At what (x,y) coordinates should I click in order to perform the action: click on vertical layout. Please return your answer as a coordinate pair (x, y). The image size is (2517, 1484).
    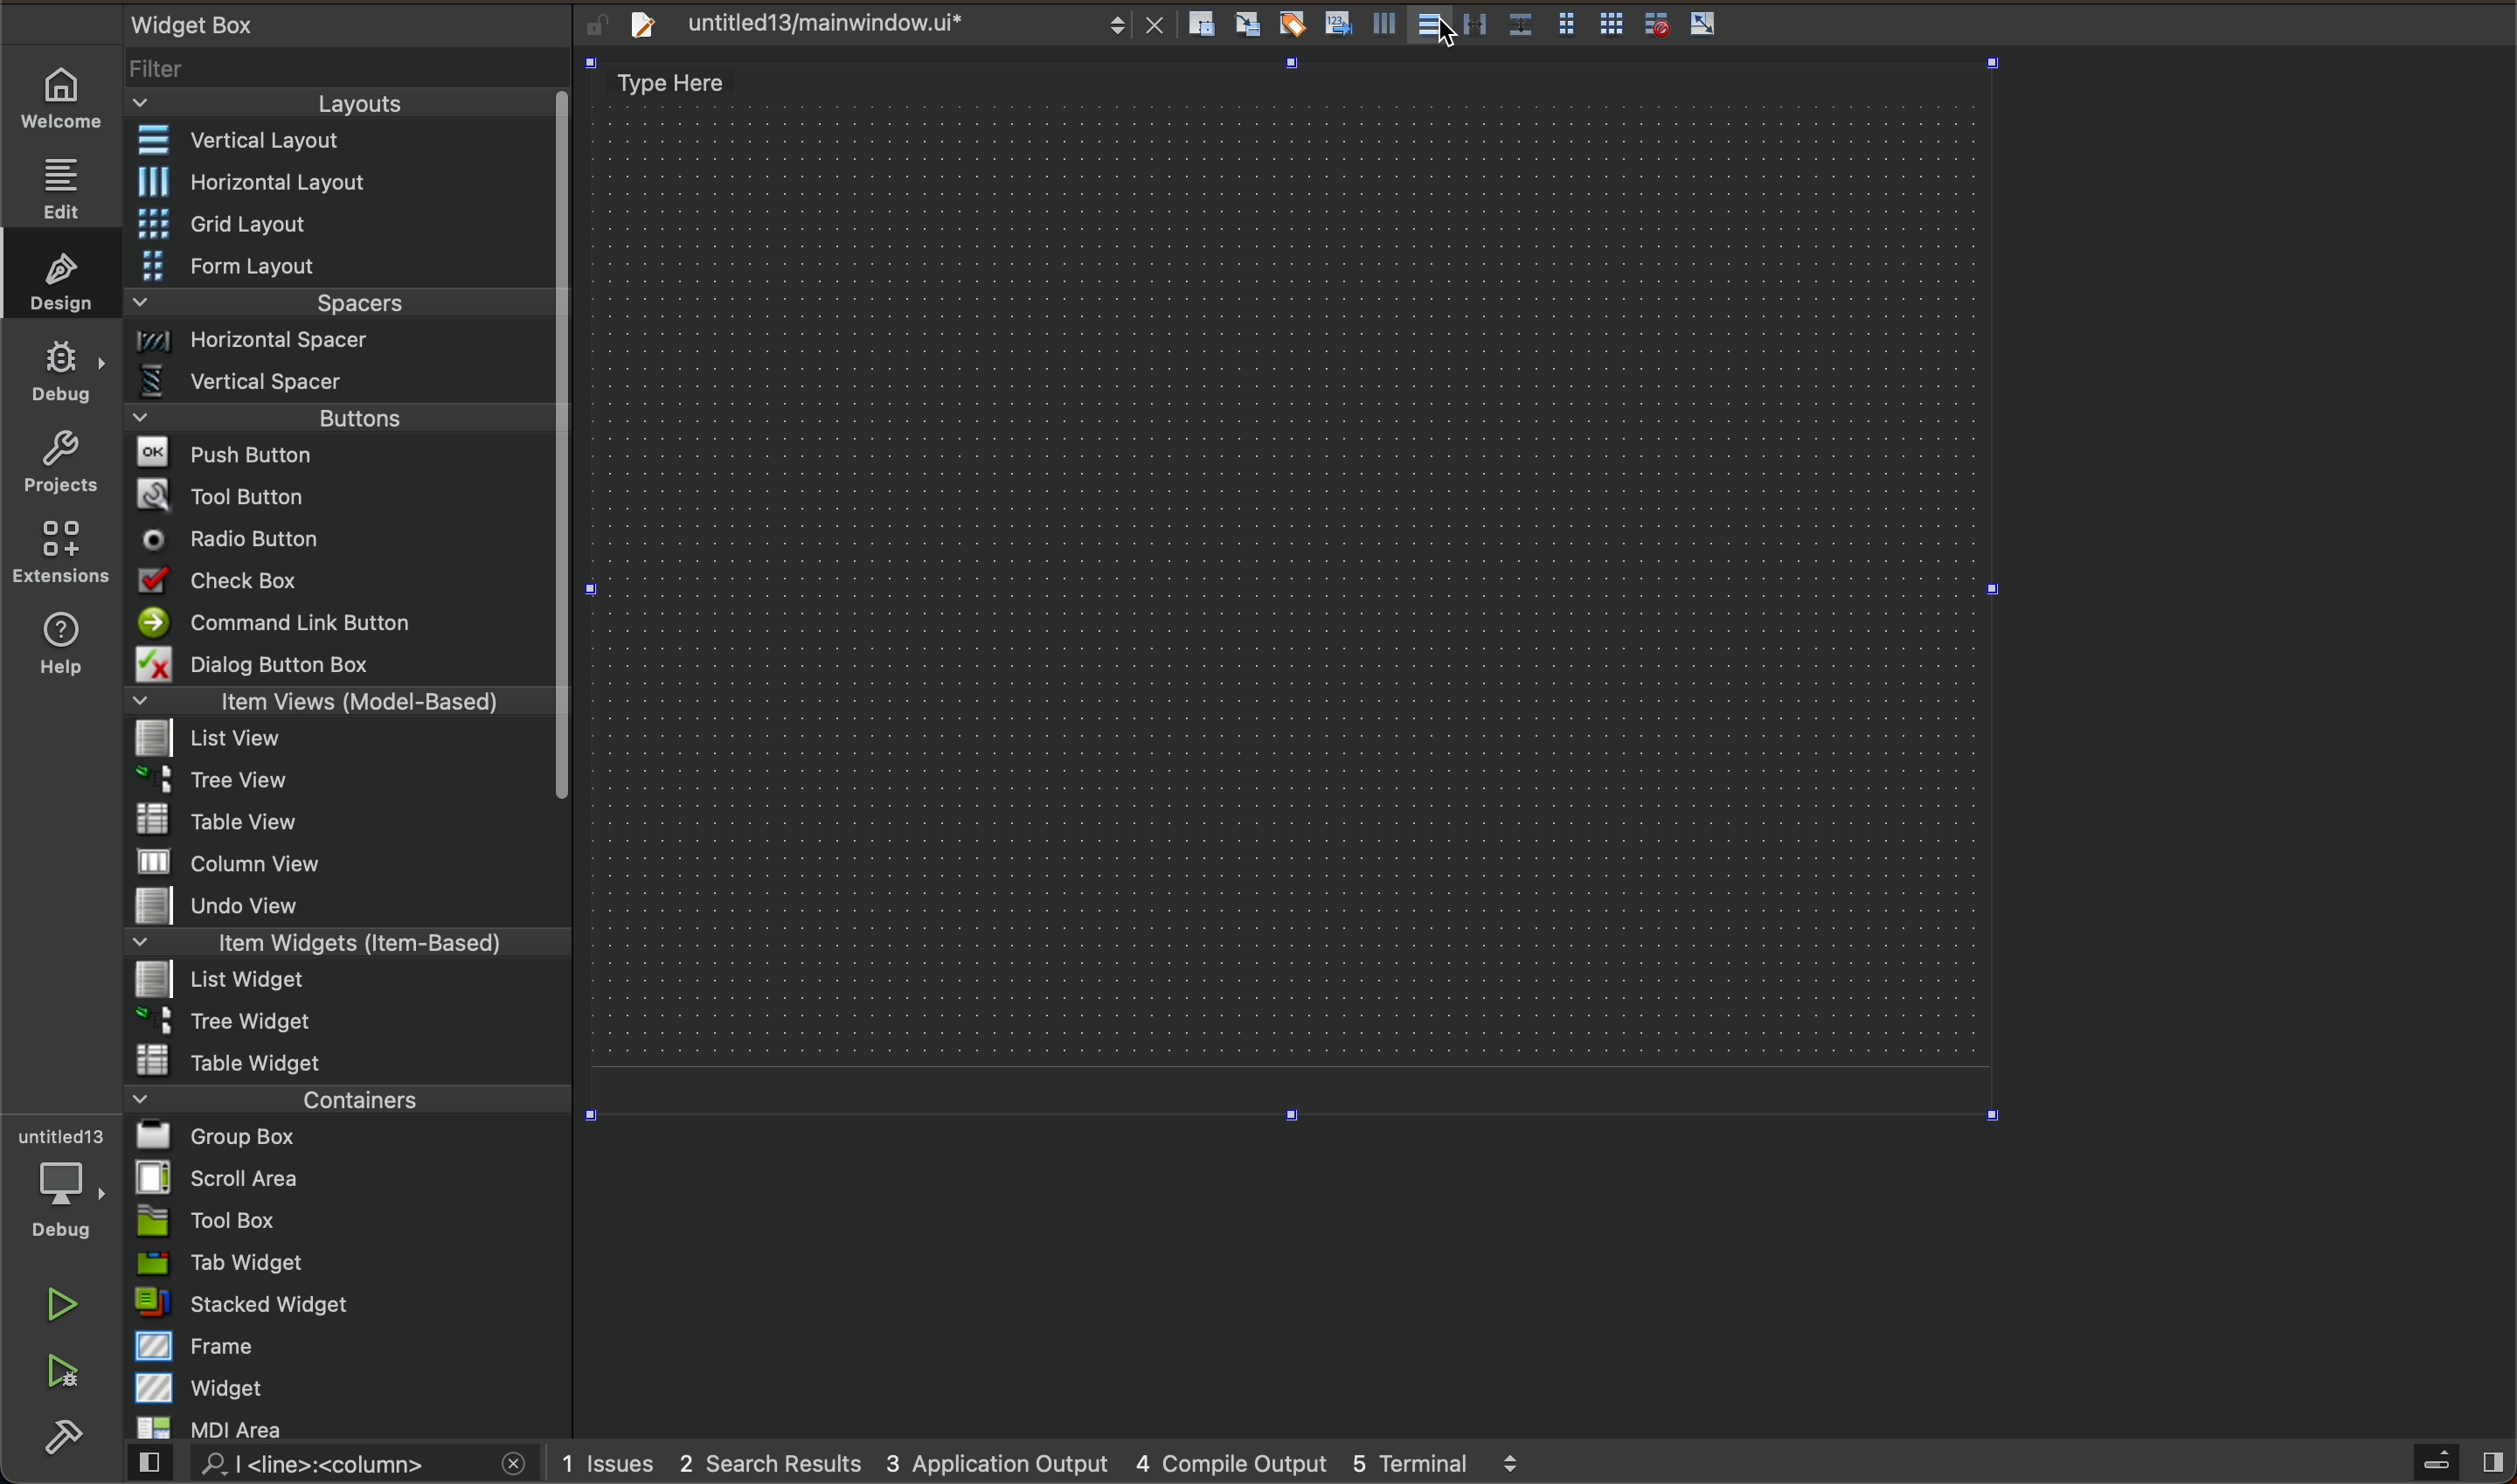
    Looking at the image, I should click on (1437, 29).